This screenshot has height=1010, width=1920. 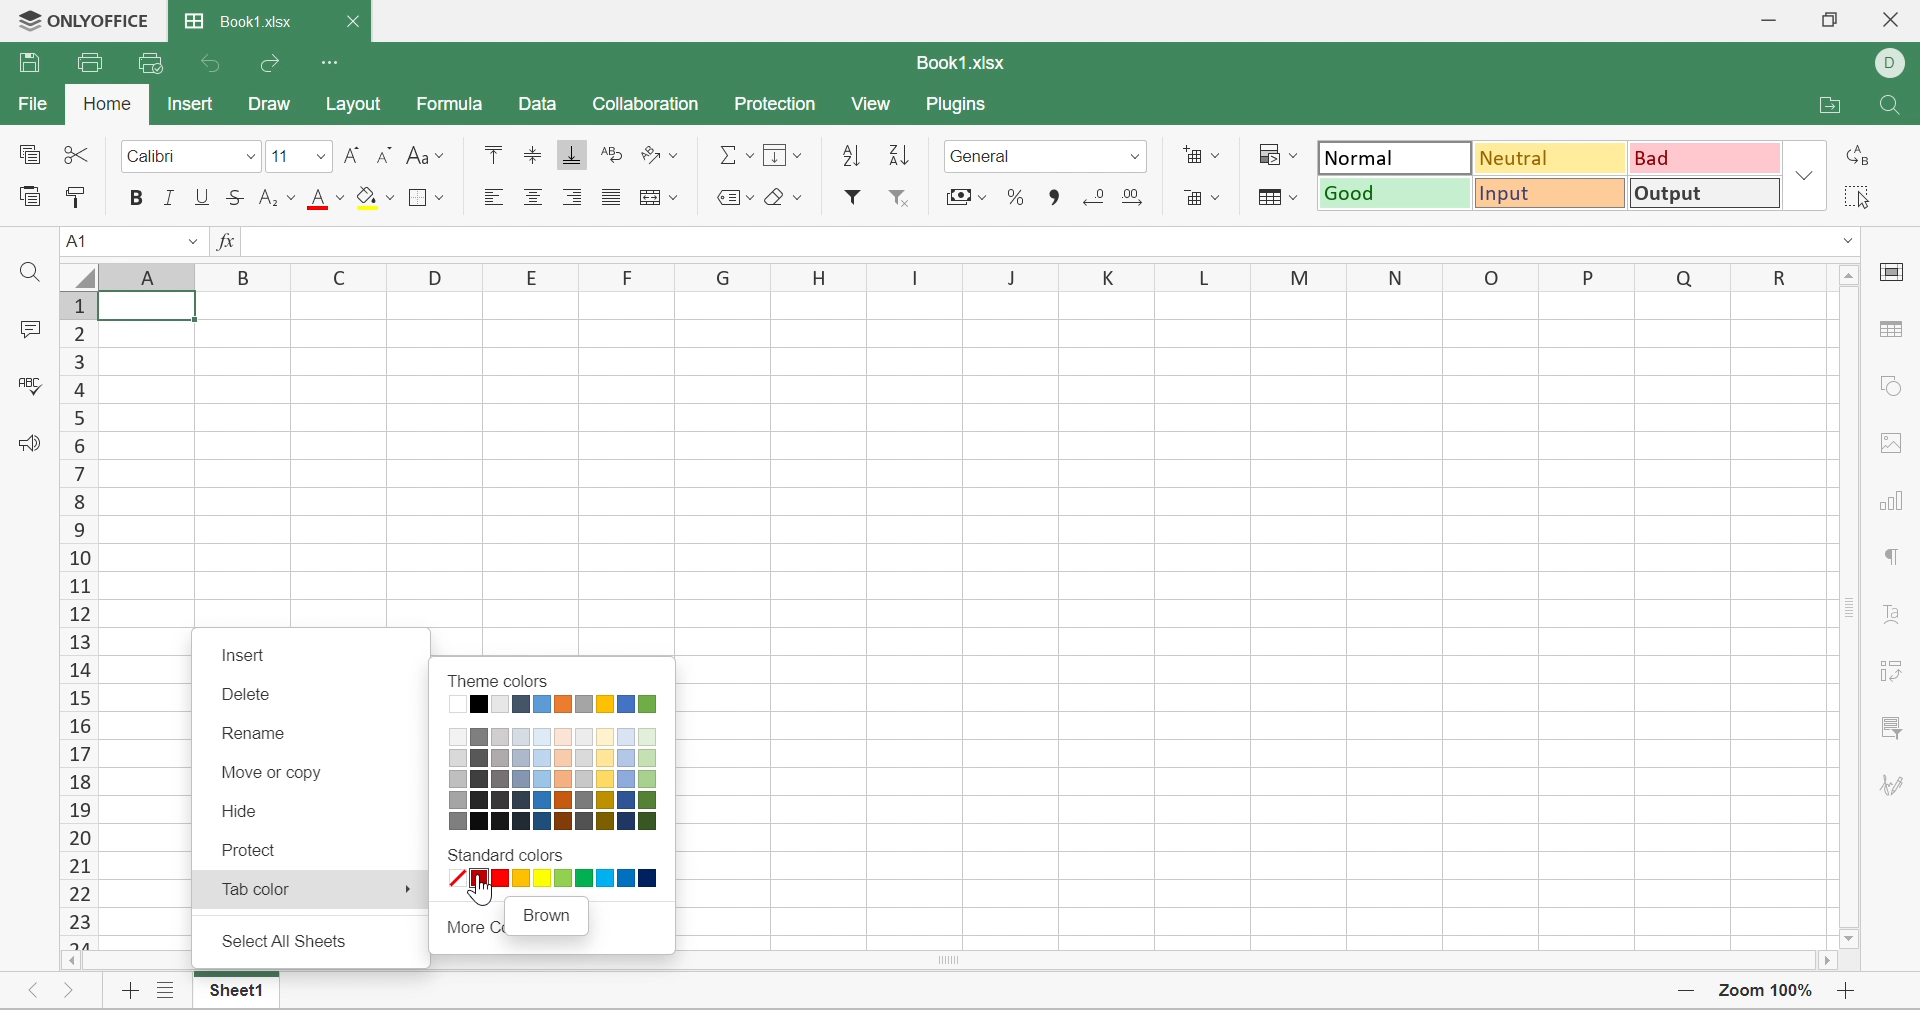 What do you see at coordinates (1893, 670) in the screenshot?
I see `Pivot table` at bounding box center [1893, 670].